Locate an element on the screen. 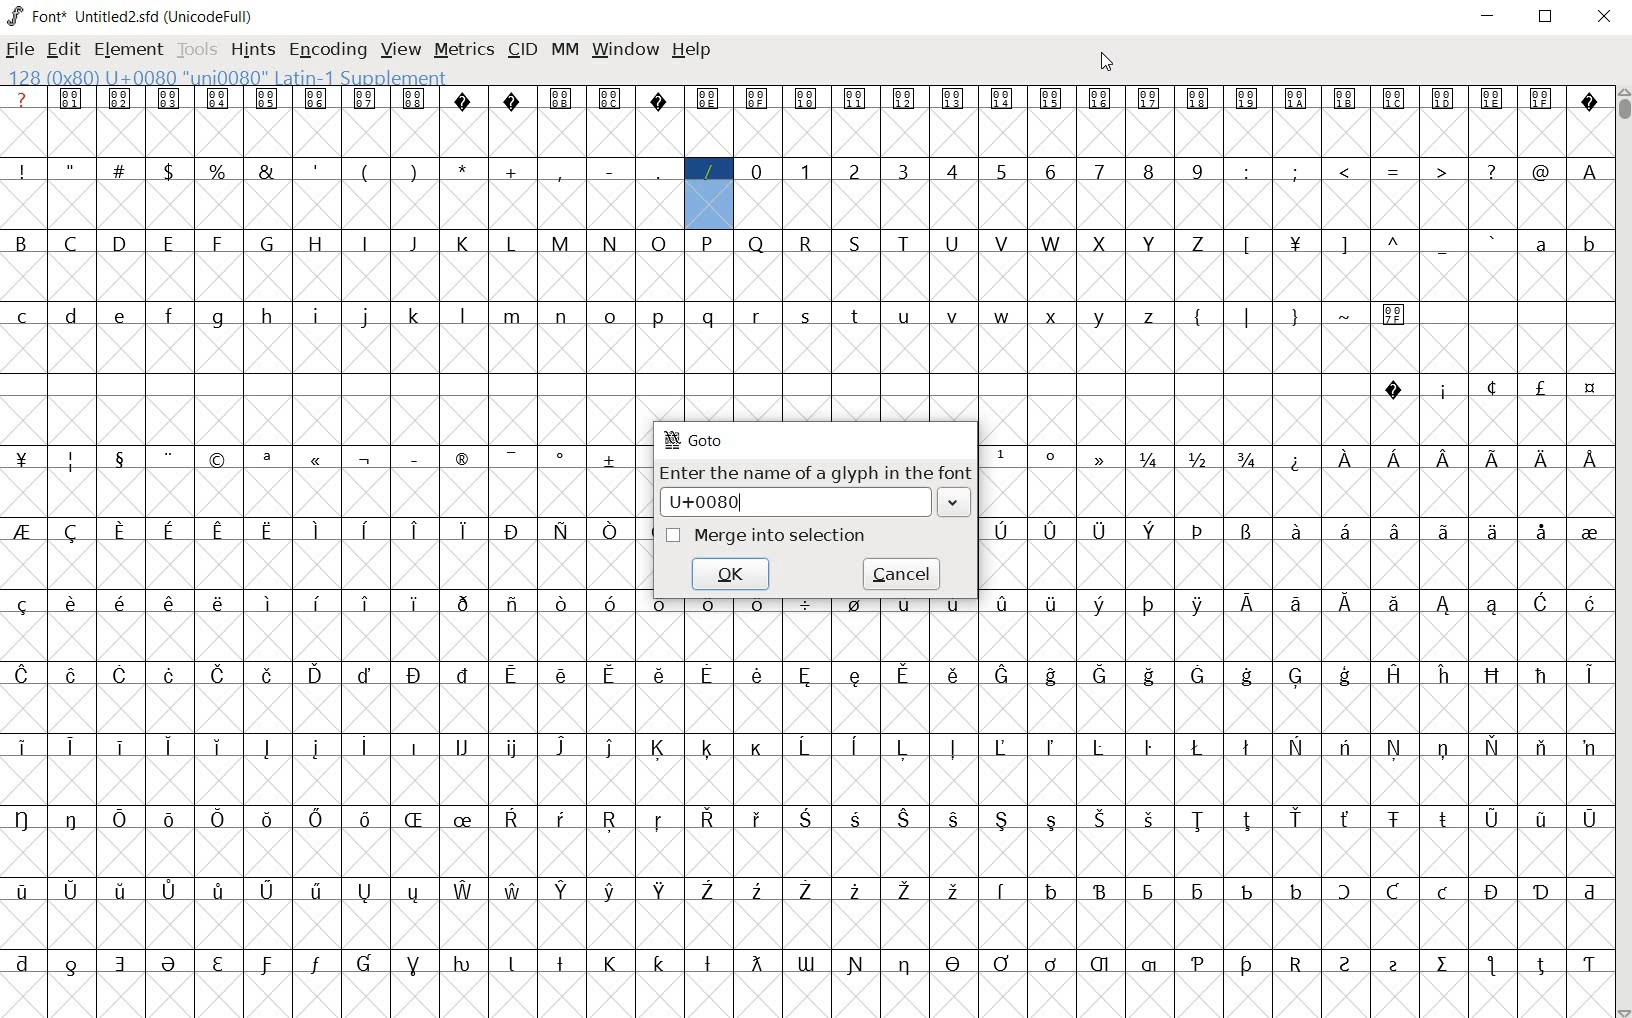 The height and width of the screenshot is (1018, 1632). glyph is located at coordinates (362, 746).